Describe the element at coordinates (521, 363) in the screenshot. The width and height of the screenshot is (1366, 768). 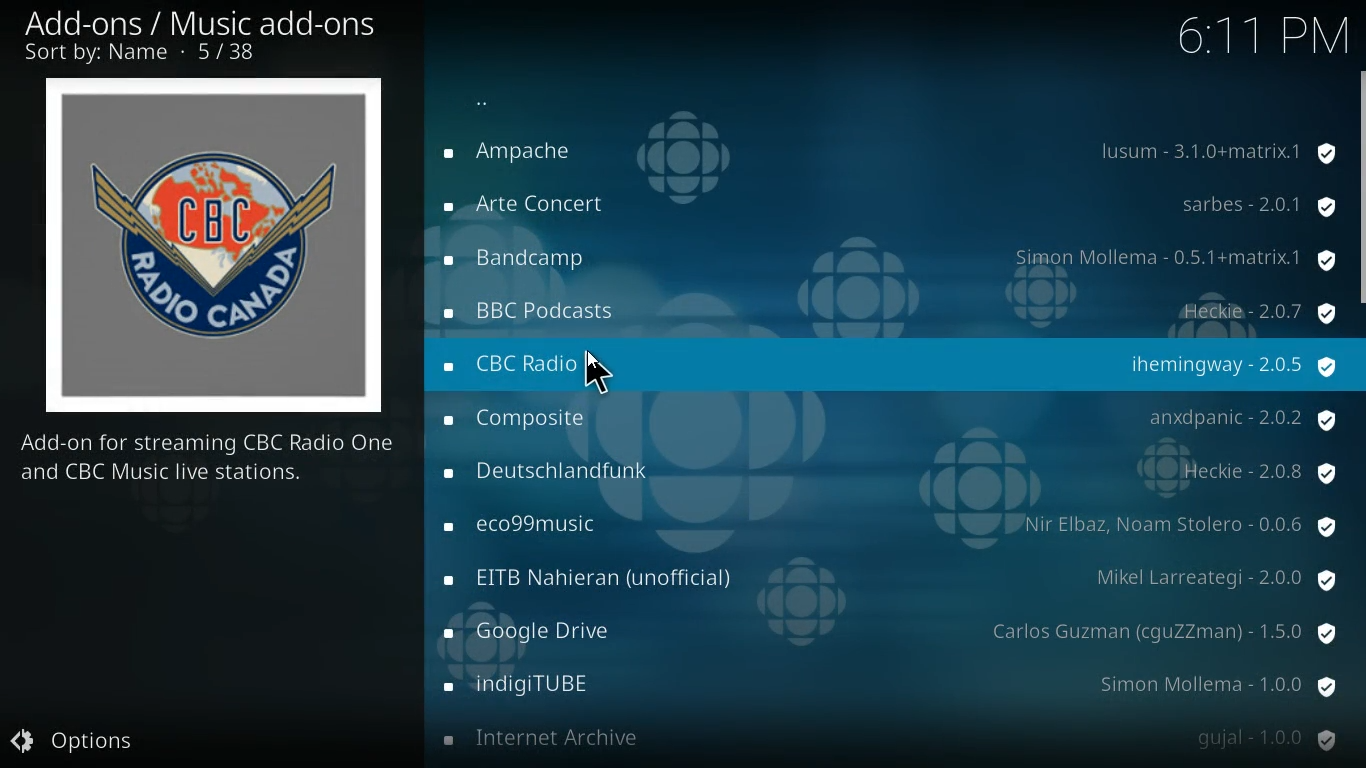
I see `radio name` at that location.